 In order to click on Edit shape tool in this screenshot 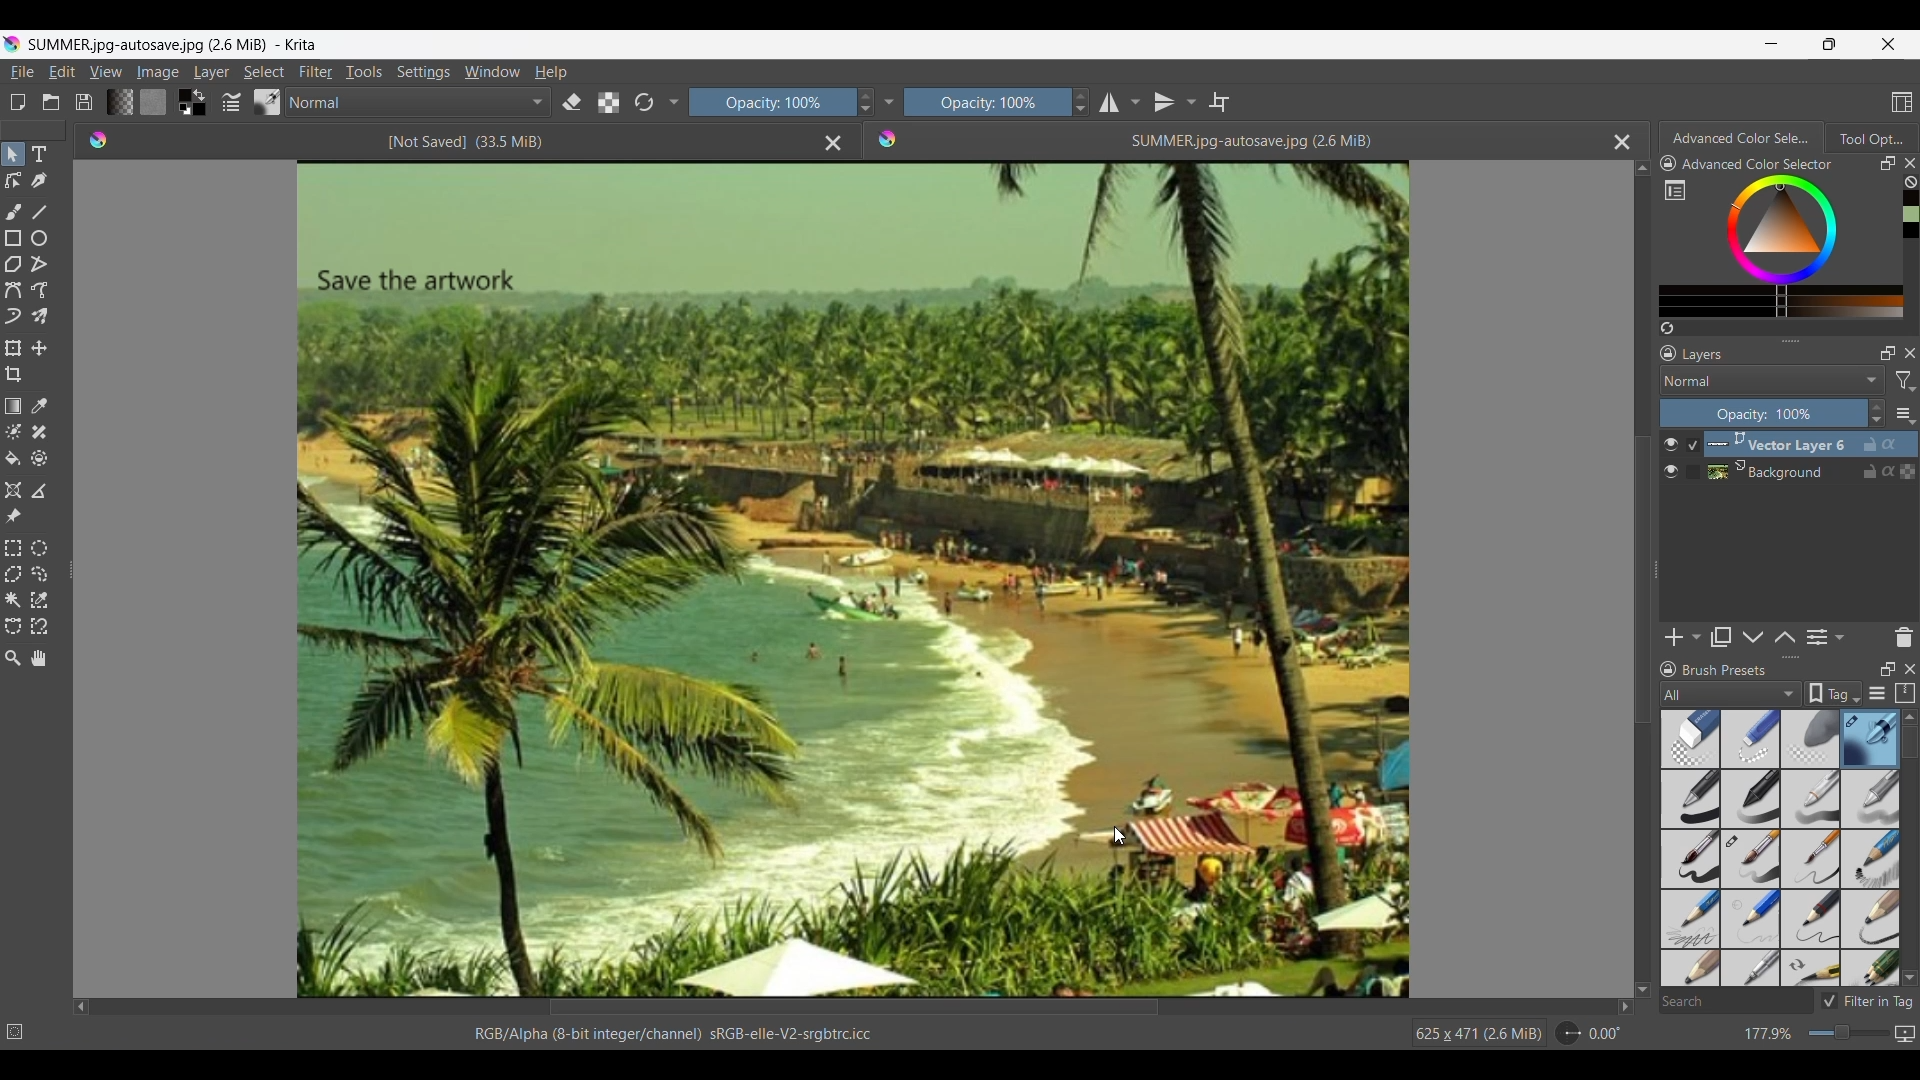, I will do `click(13, 181)`.